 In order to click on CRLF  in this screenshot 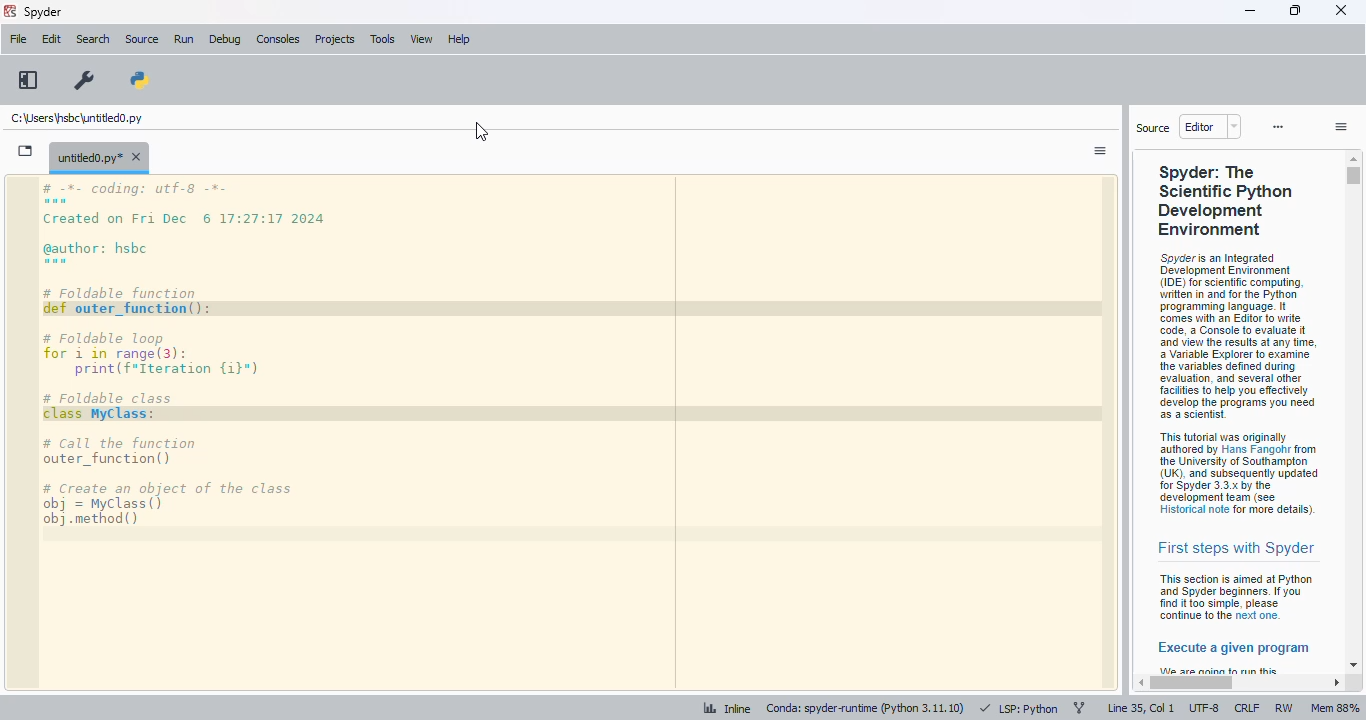, I will do `click(1247, 708)`.